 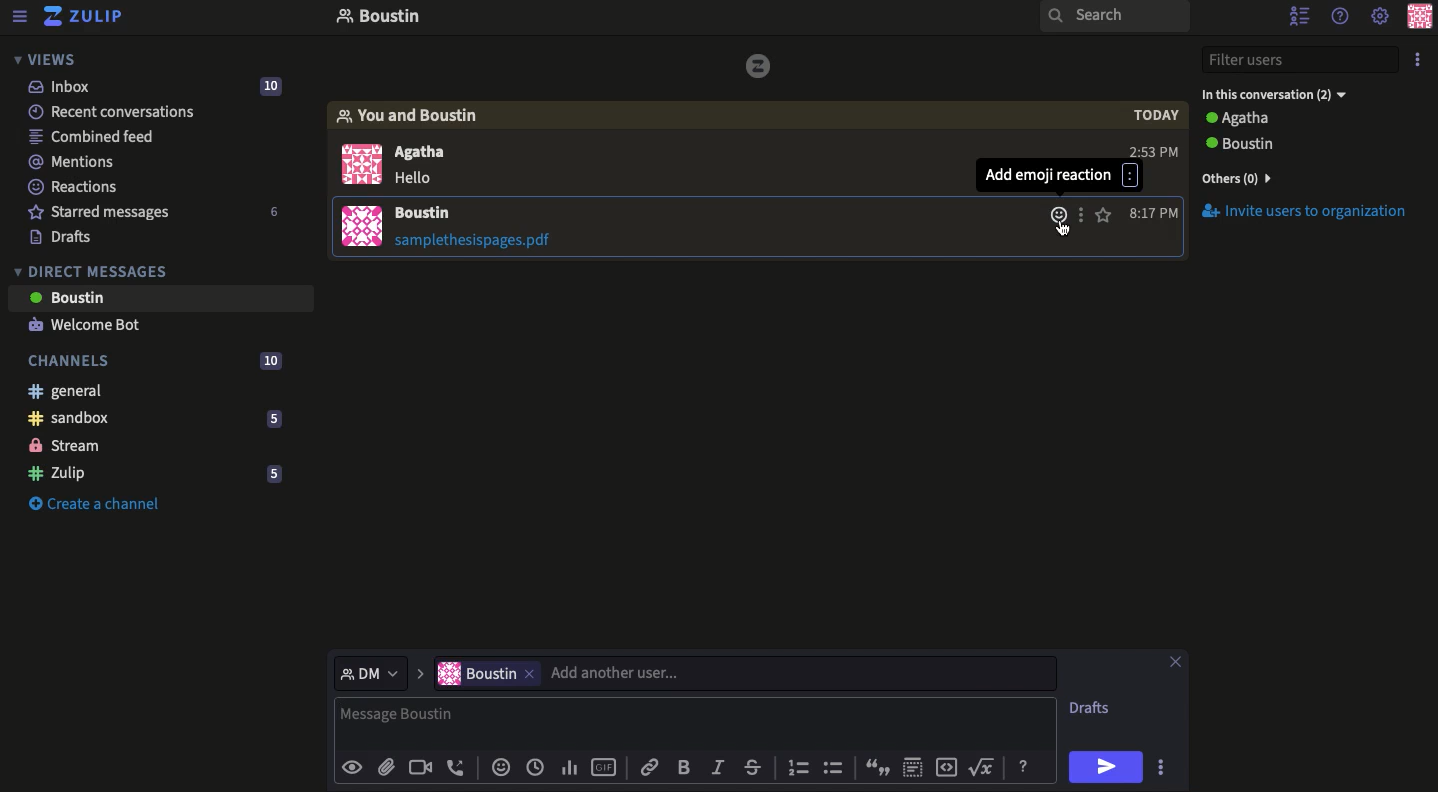 What do you see at coordinates (1311, 210) in the screenshot?
I see `Invite users to the organization` at bounding box center [1311, 210].